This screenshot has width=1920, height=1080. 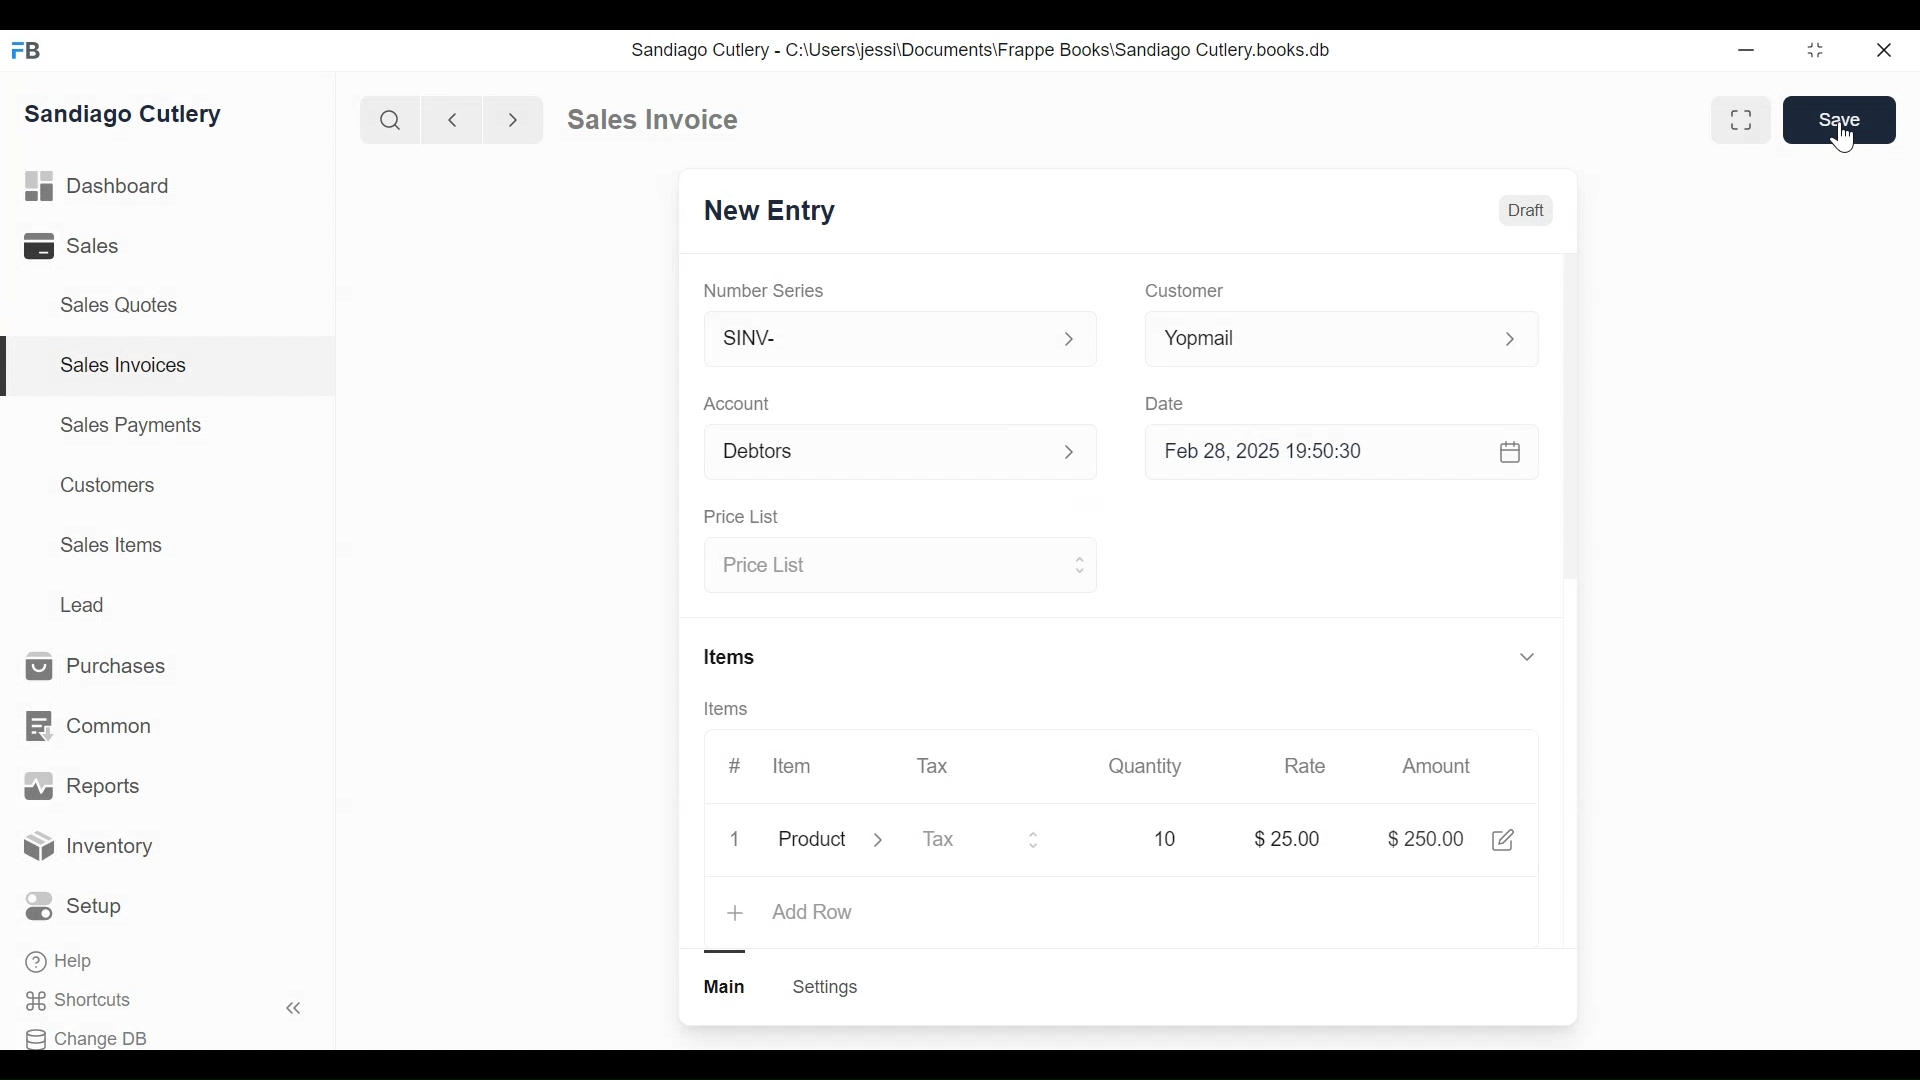 What do you see at coordinates (763, 213) in the screenshot?
I see `New Entry` at bounding box center [763, 213].